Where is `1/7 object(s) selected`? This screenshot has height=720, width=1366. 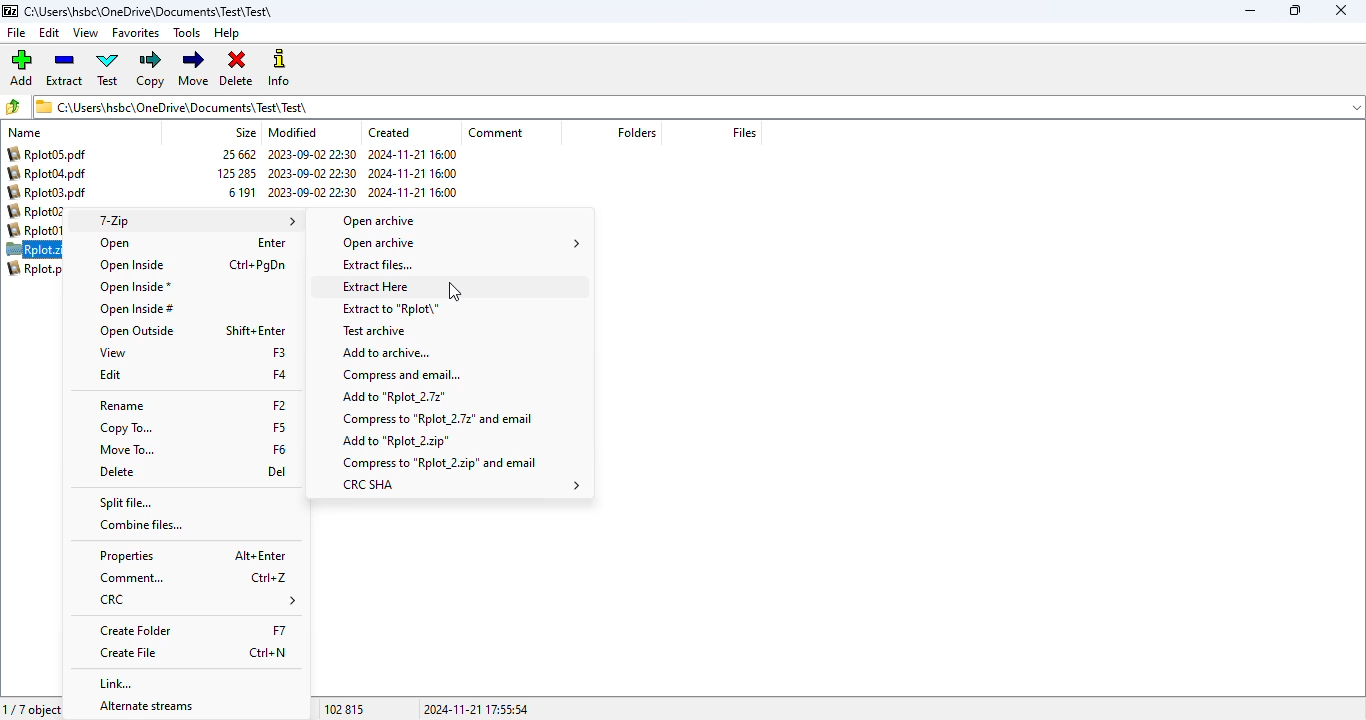
1/7 object(s) selected is located at coordinates (34, 709).